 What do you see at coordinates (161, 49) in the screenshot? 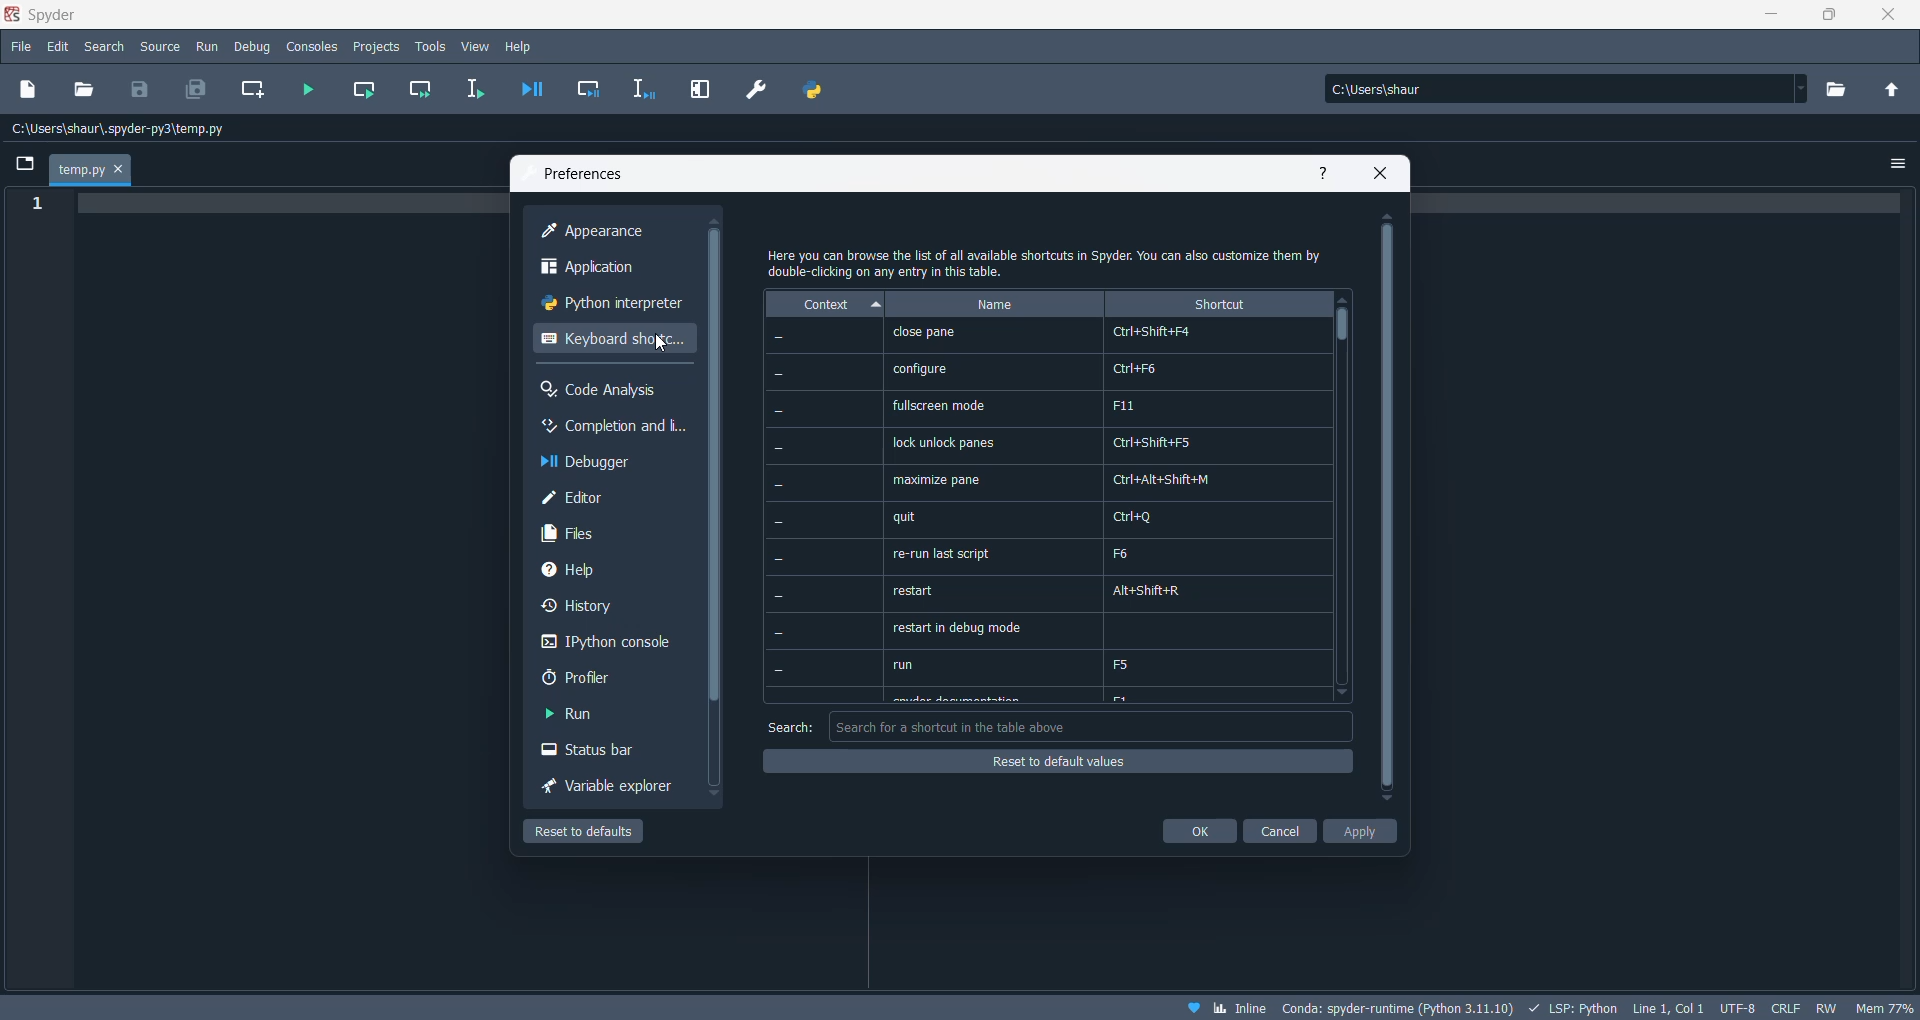
I see `source` at bounding box center [161, 49].